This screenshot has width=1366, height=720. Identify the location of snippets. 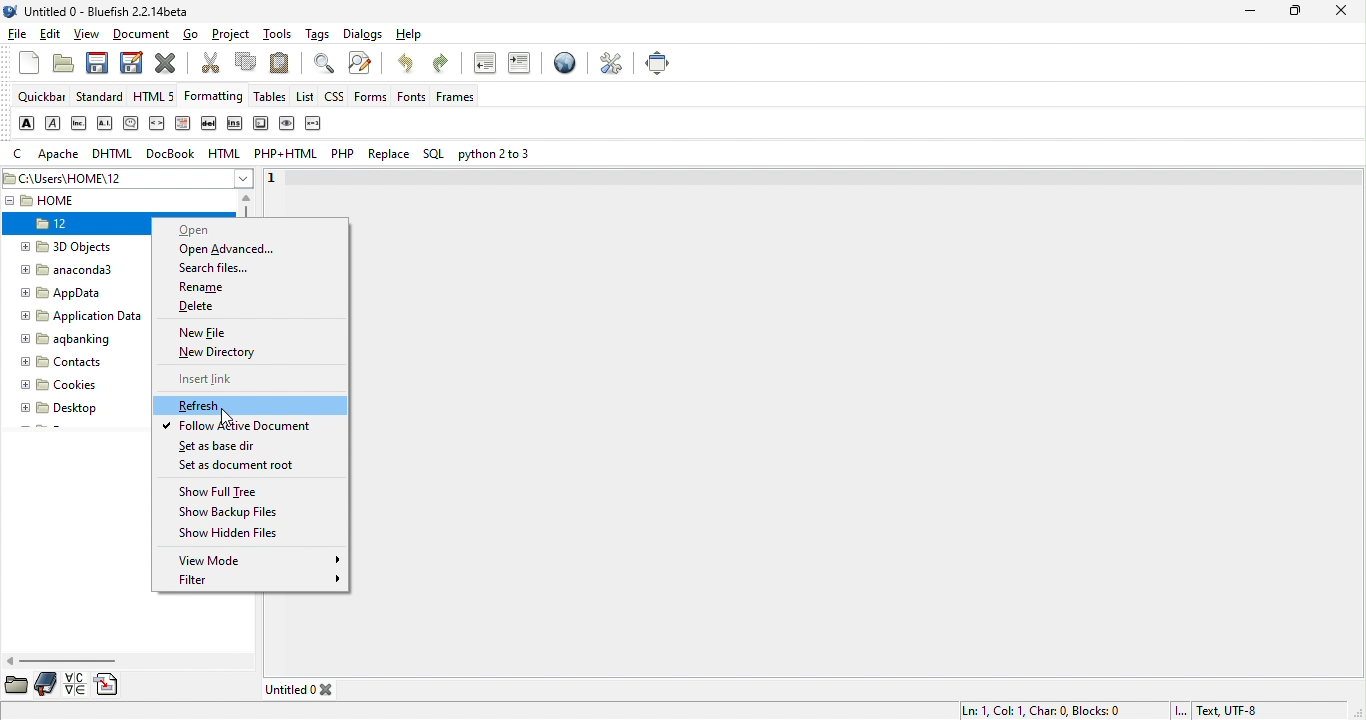
(109, 686).